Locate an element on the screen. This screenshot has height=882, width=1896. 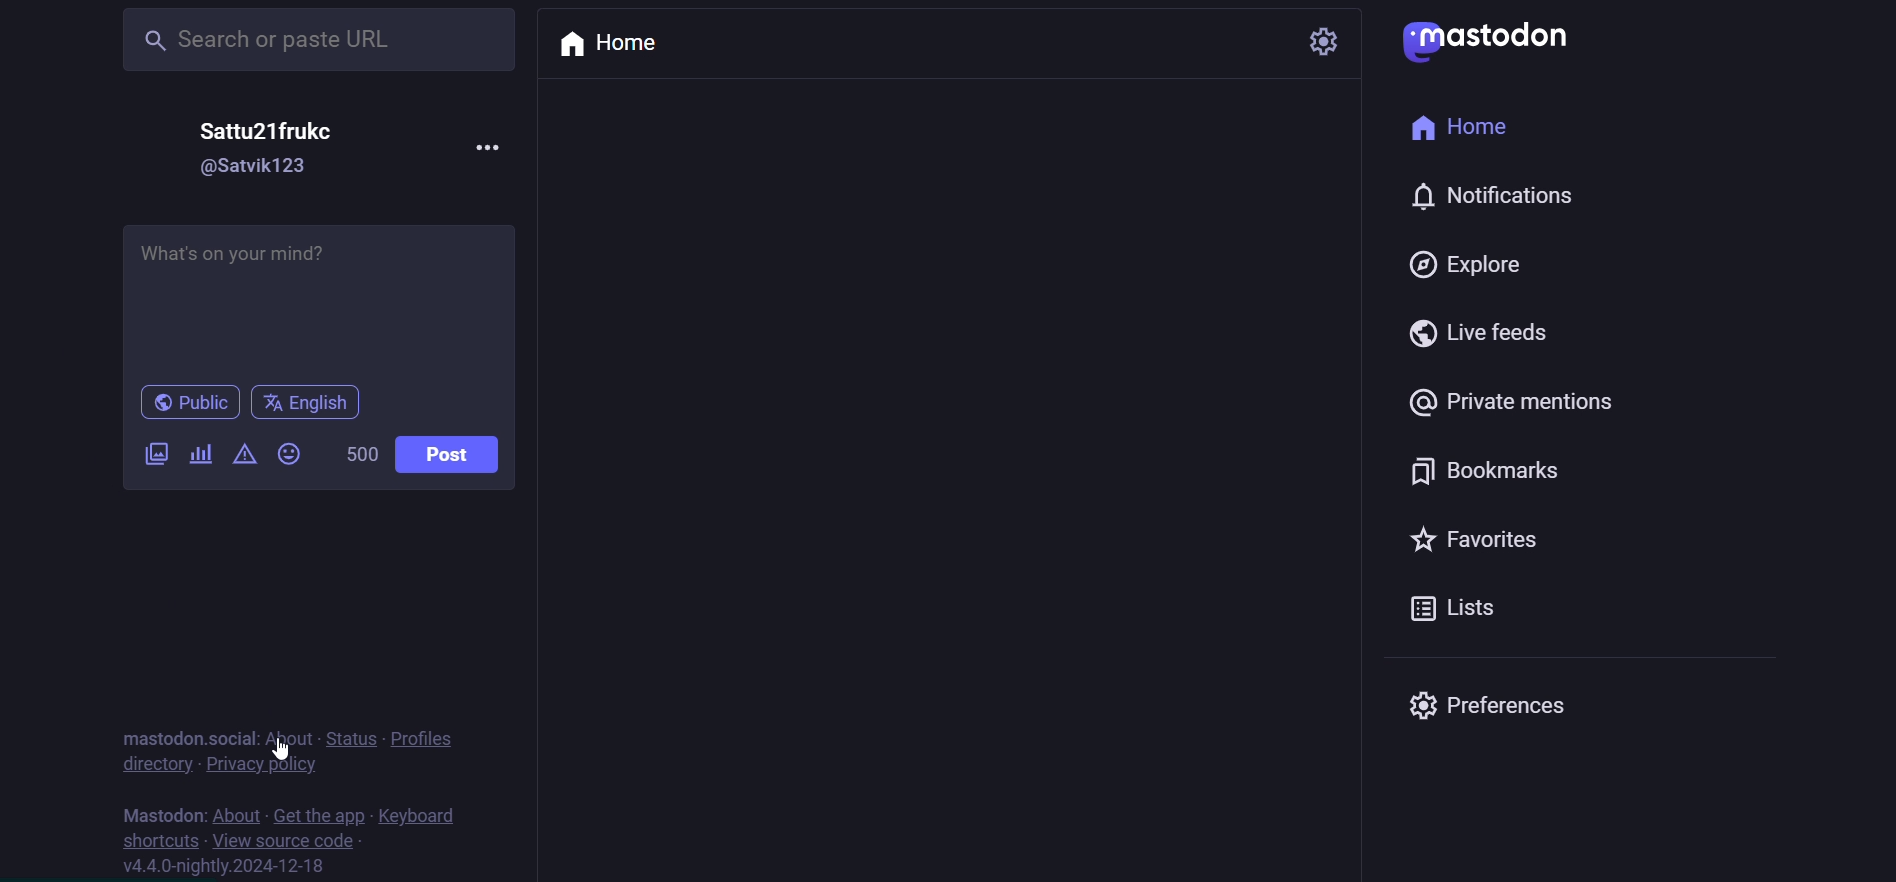
content warning is located at coordinates (243, 454).